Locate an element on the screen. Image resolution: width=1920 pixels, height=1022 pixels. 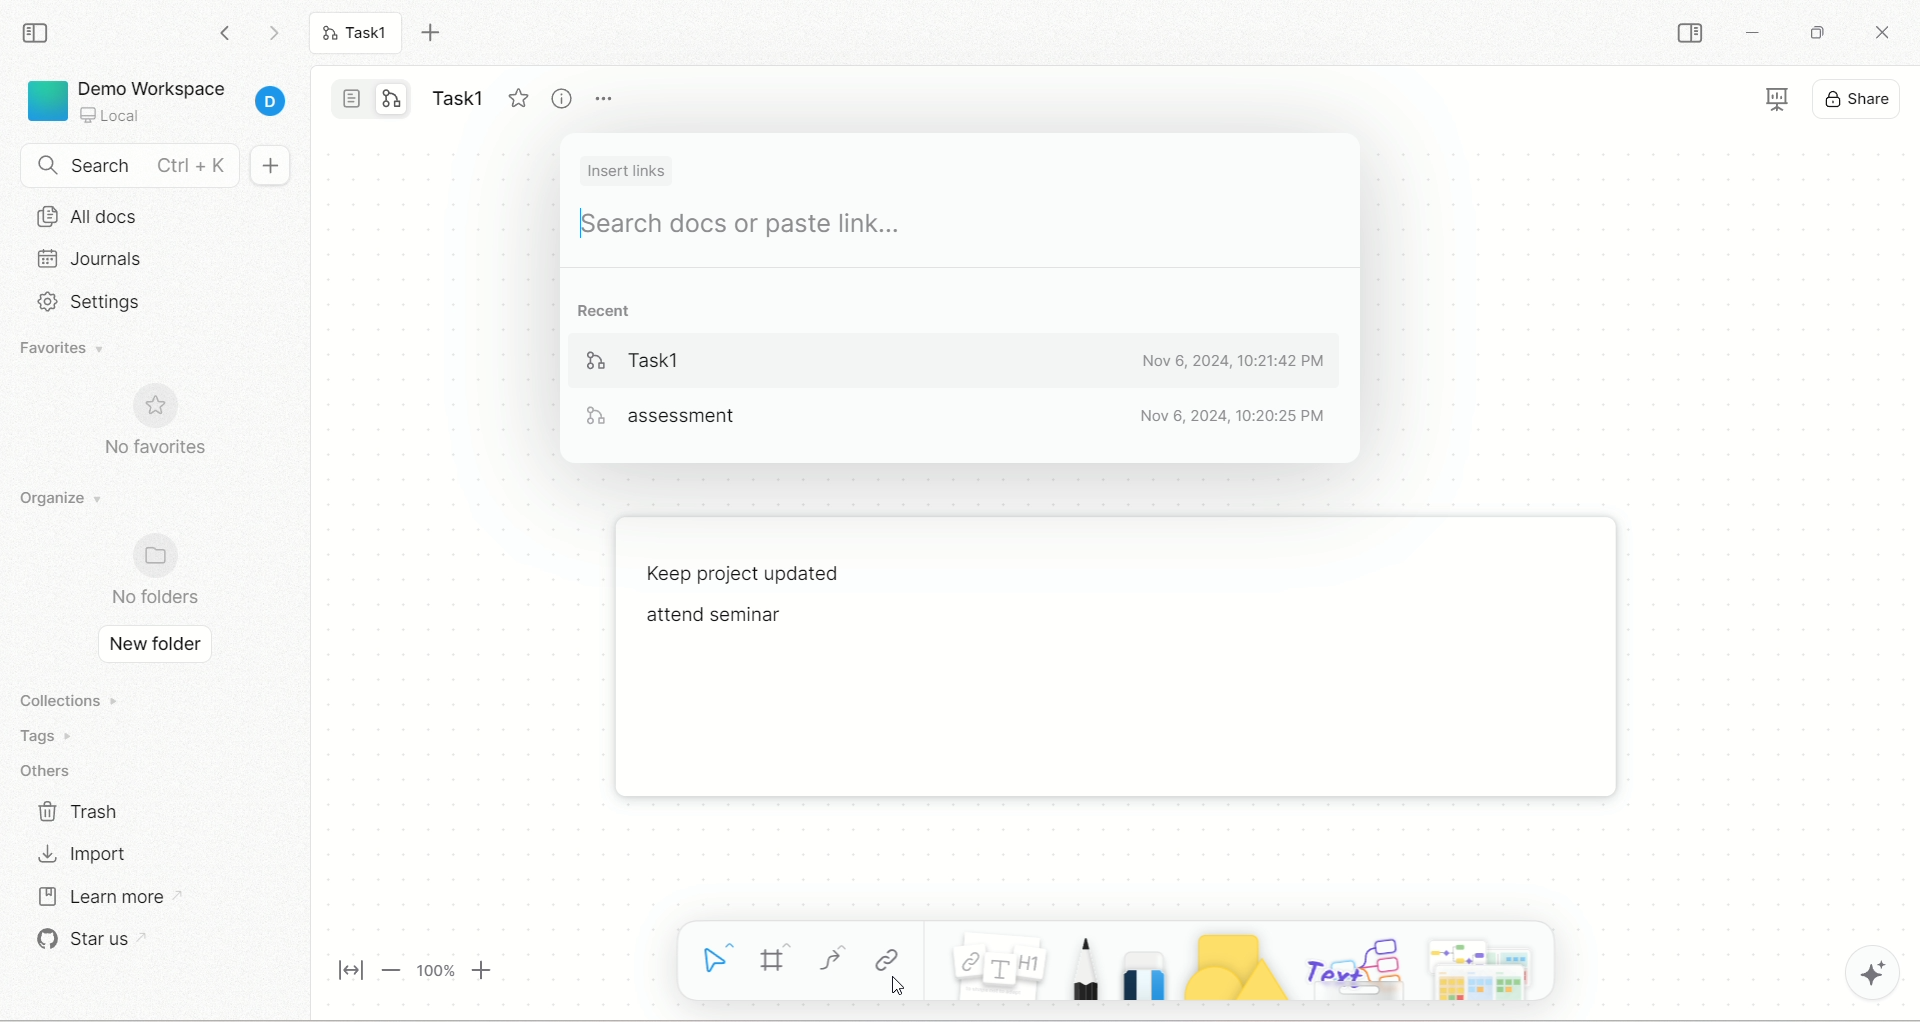
collapse sidebar is located at coordinates (39, 33).